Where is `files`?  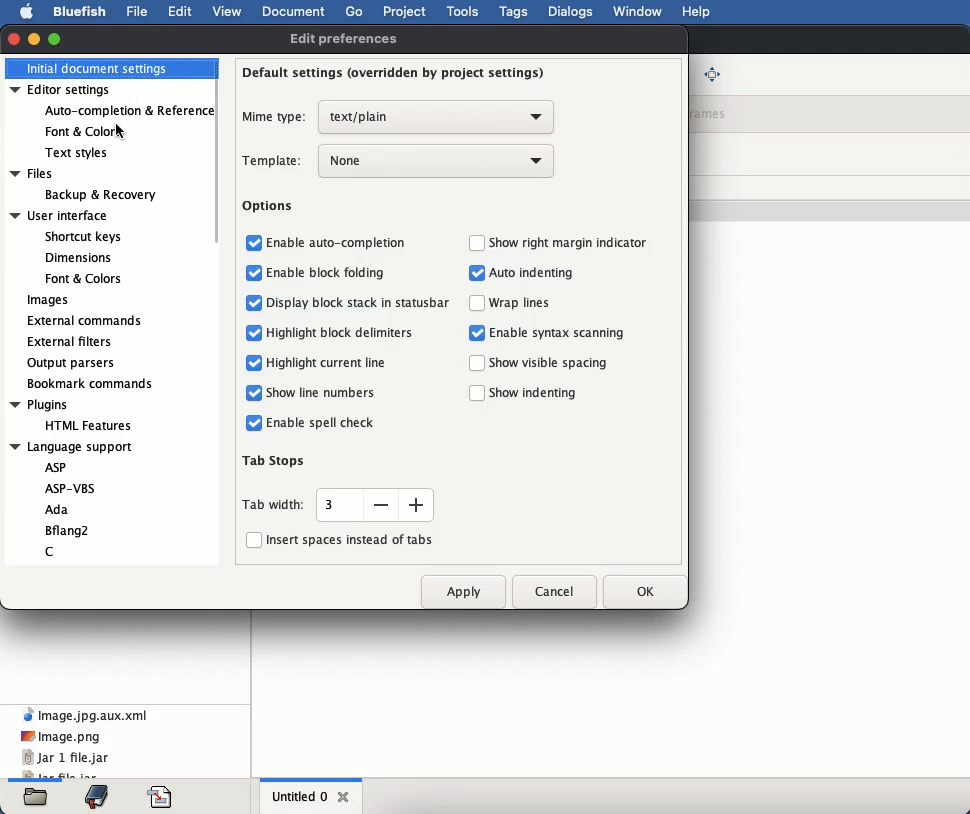 files is located at coordinates (84, 185).